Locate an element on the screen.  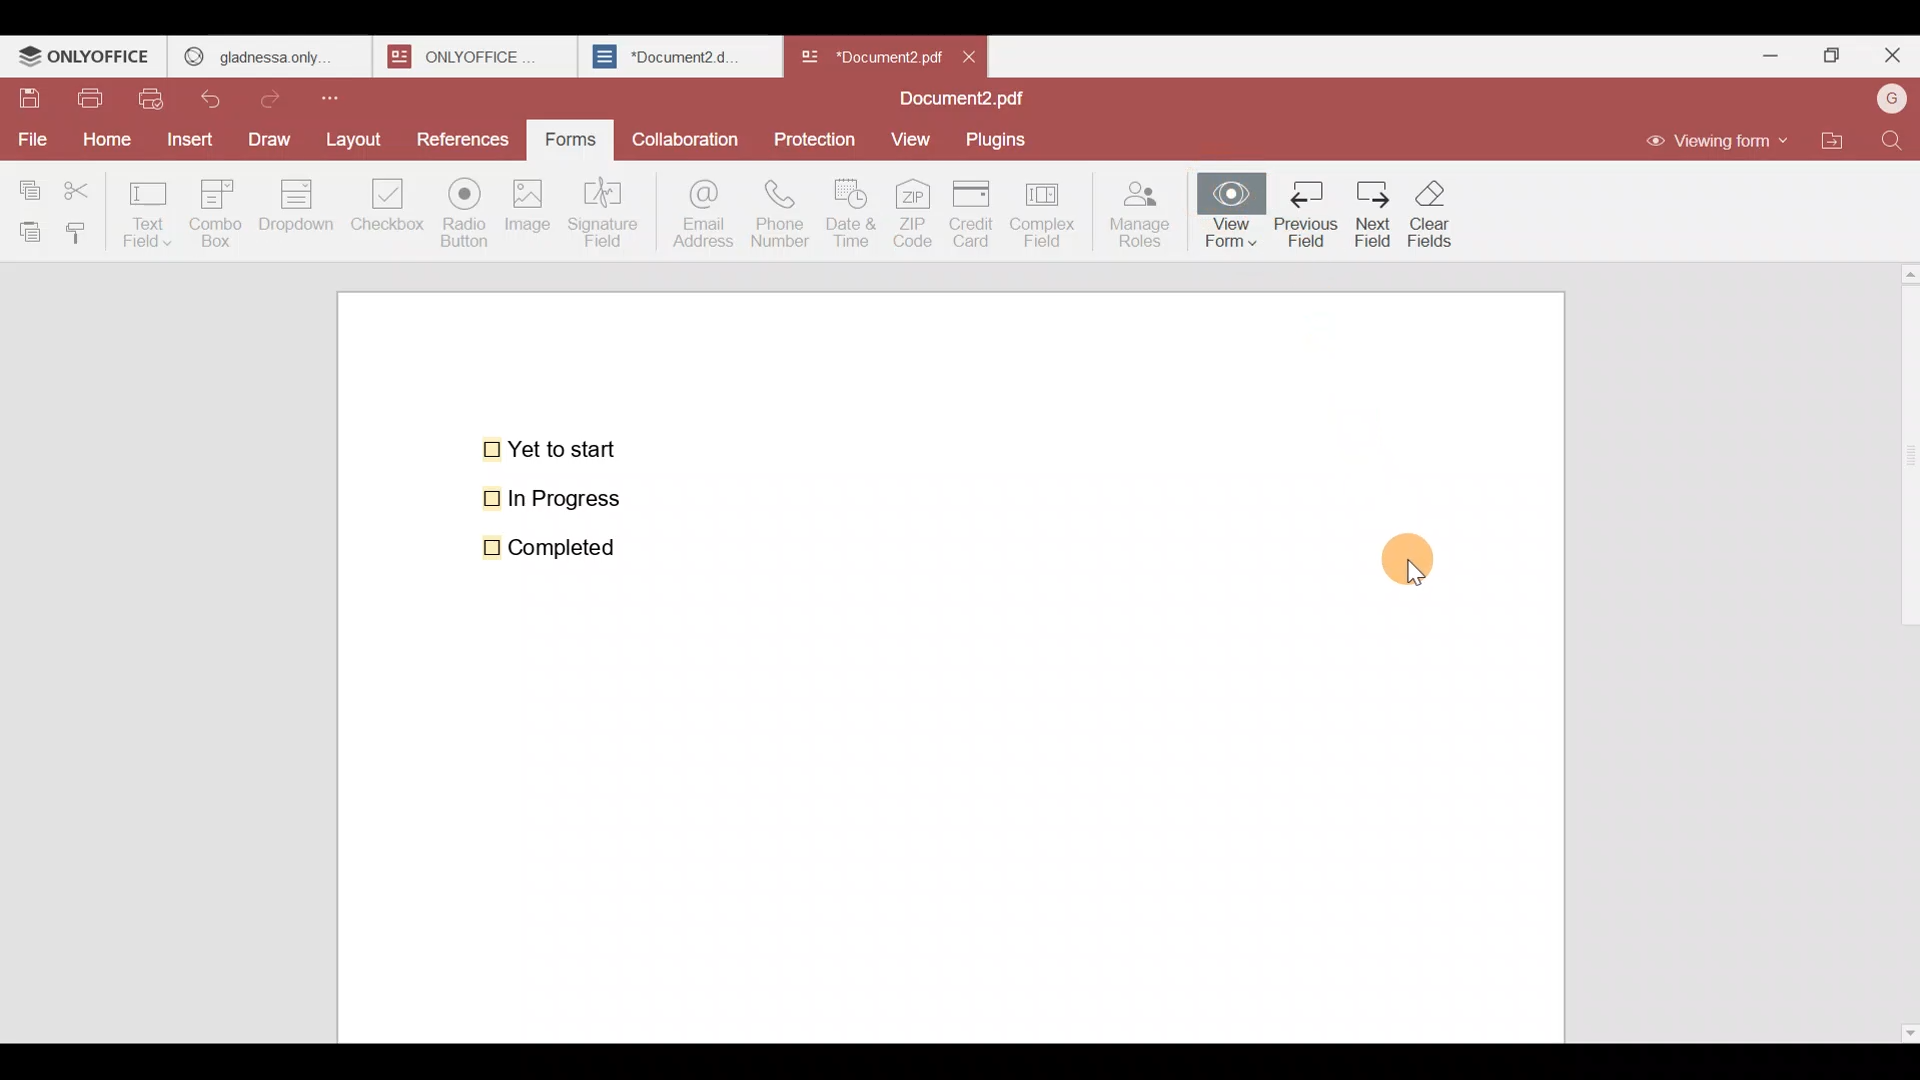
Close is located at coordinates (978, 55).